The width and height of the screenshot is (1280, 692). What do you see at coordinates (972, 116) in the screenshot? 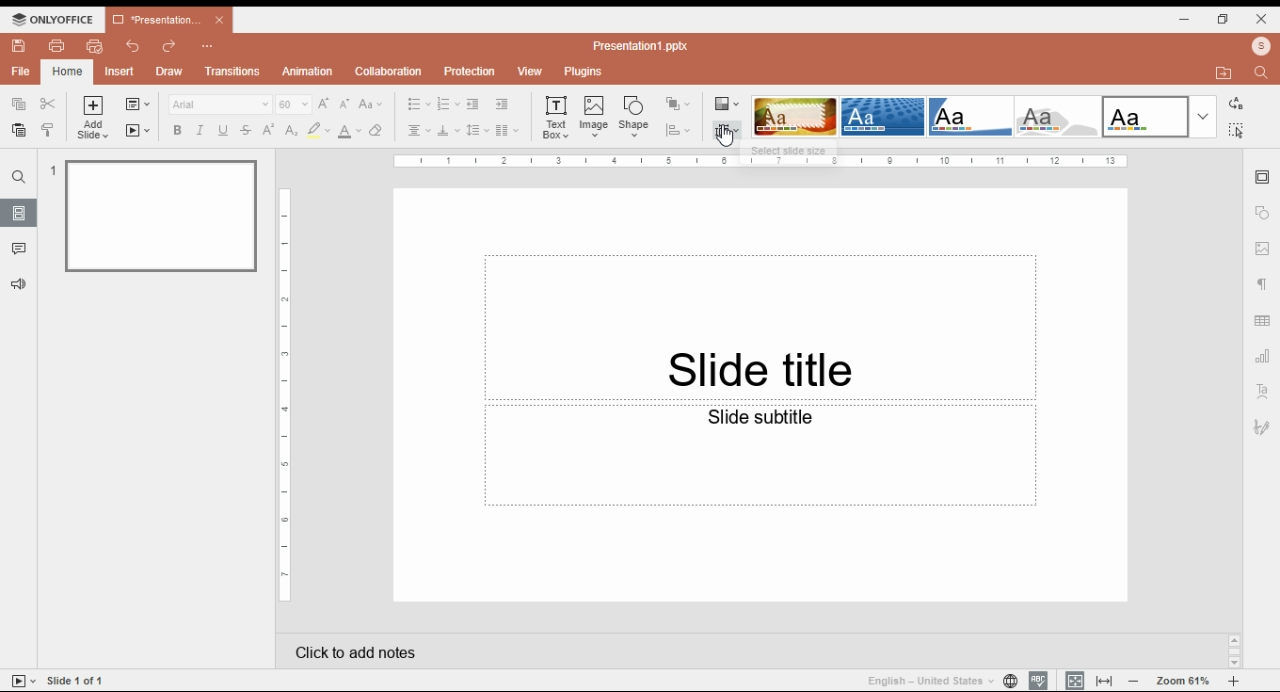
I see `slide them option` at bounding box center [972, 116].